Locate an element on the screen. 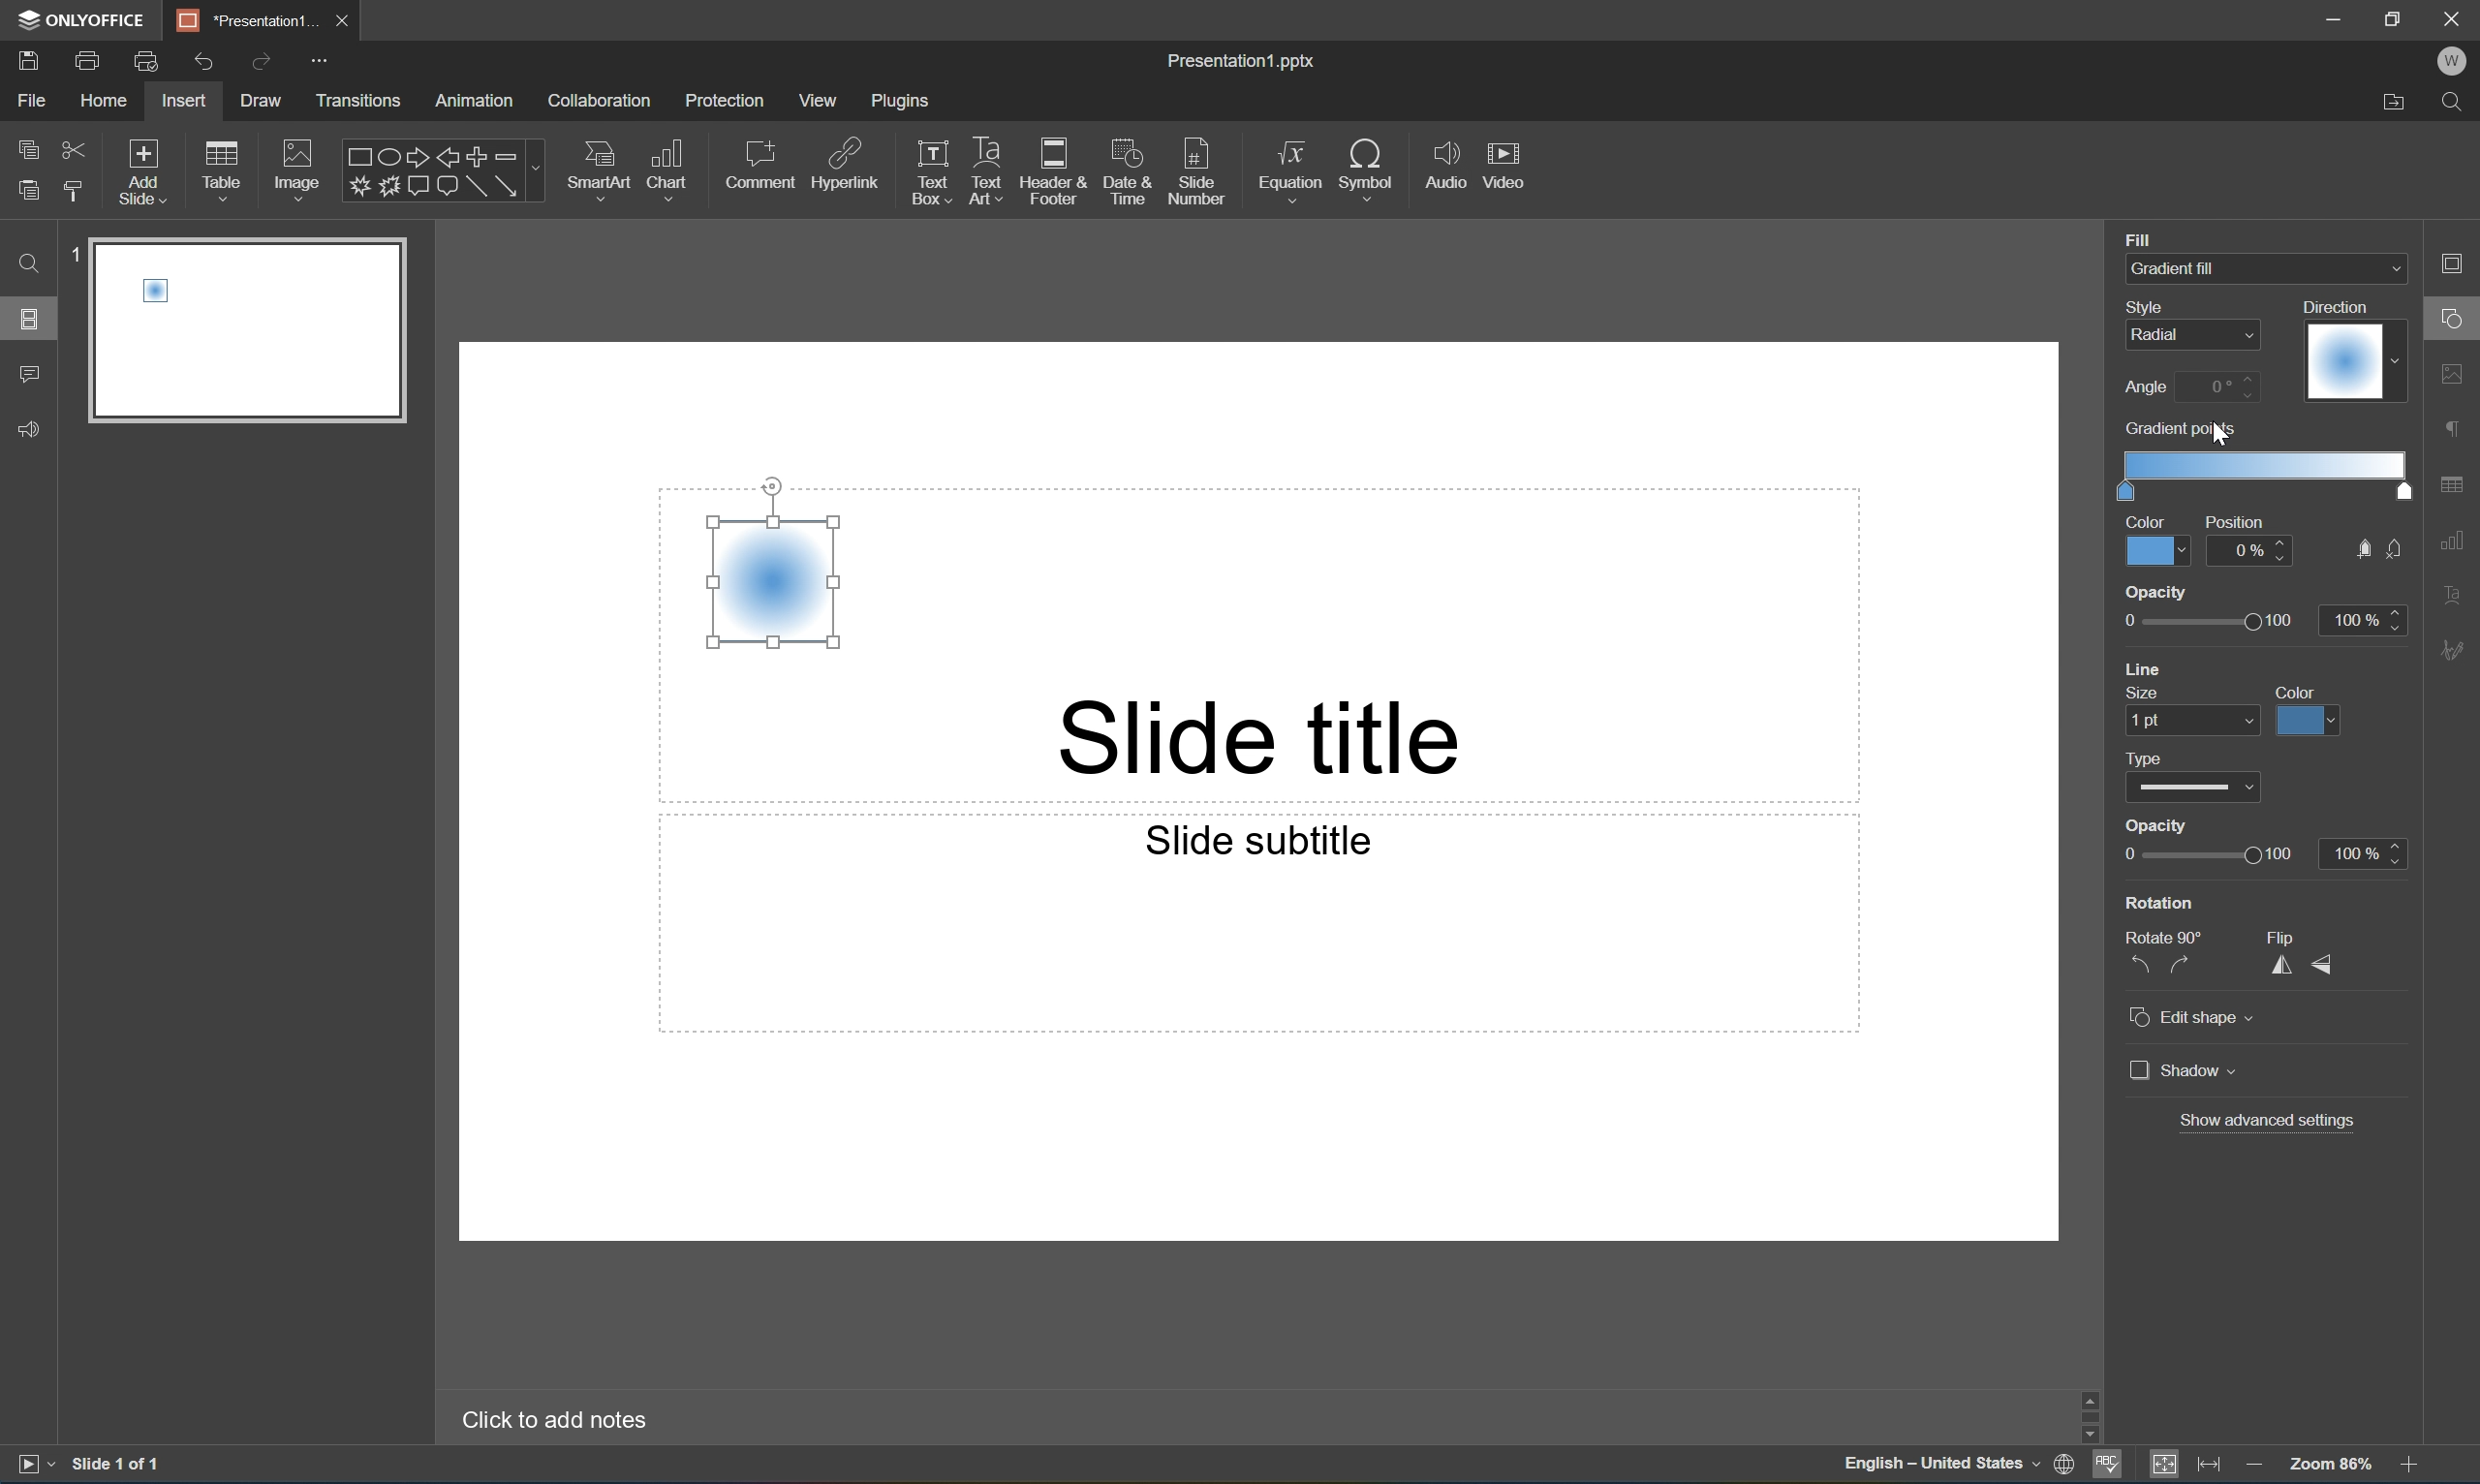  Slider is located at coordinates (2204, 856).